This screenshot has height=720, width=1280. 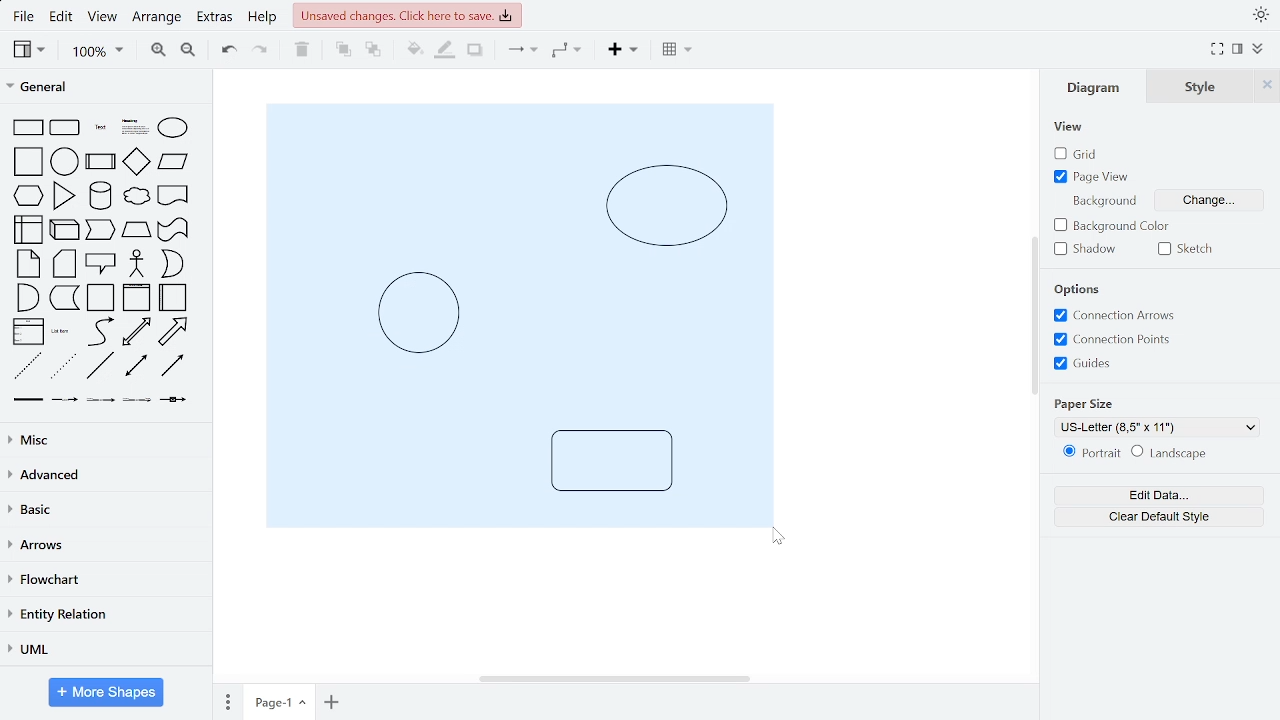 What do you see at coordinates (1095, 177) in the screenshot?
I see `page view` at bounding box center [1095, 177].